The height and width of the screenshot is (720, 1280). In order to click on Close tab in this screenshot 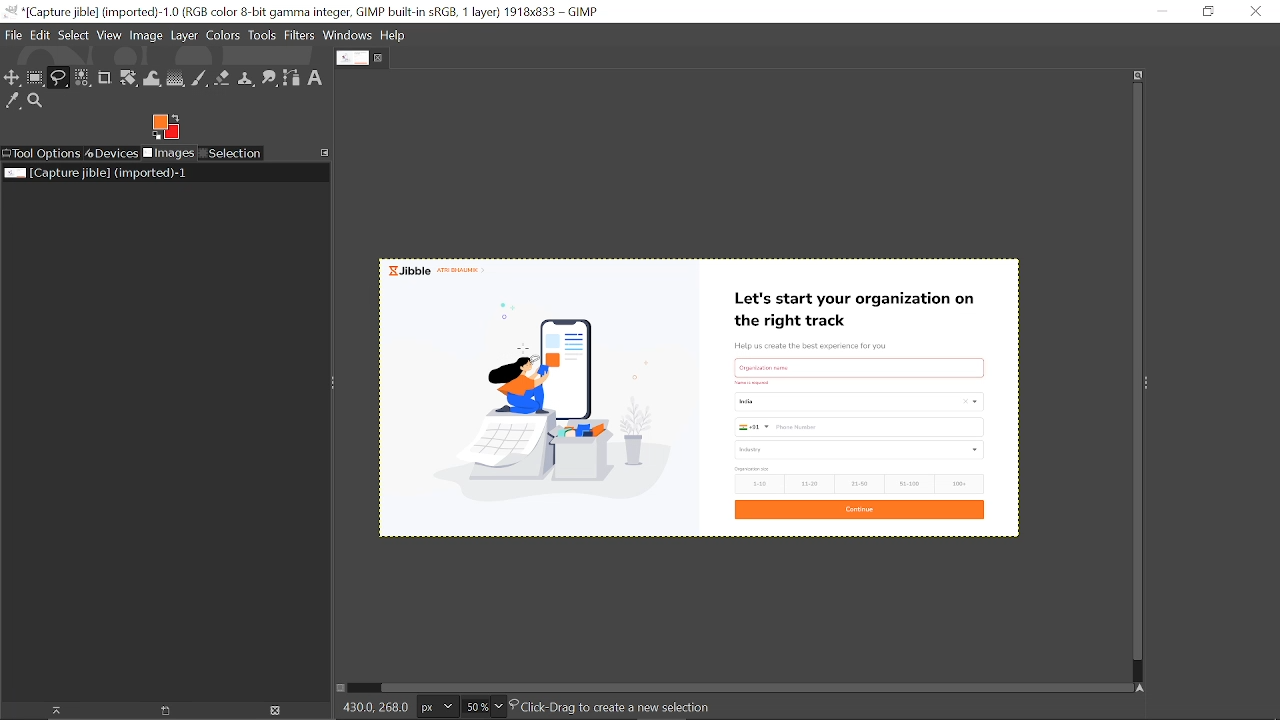, I will do `click(381, 58)`.